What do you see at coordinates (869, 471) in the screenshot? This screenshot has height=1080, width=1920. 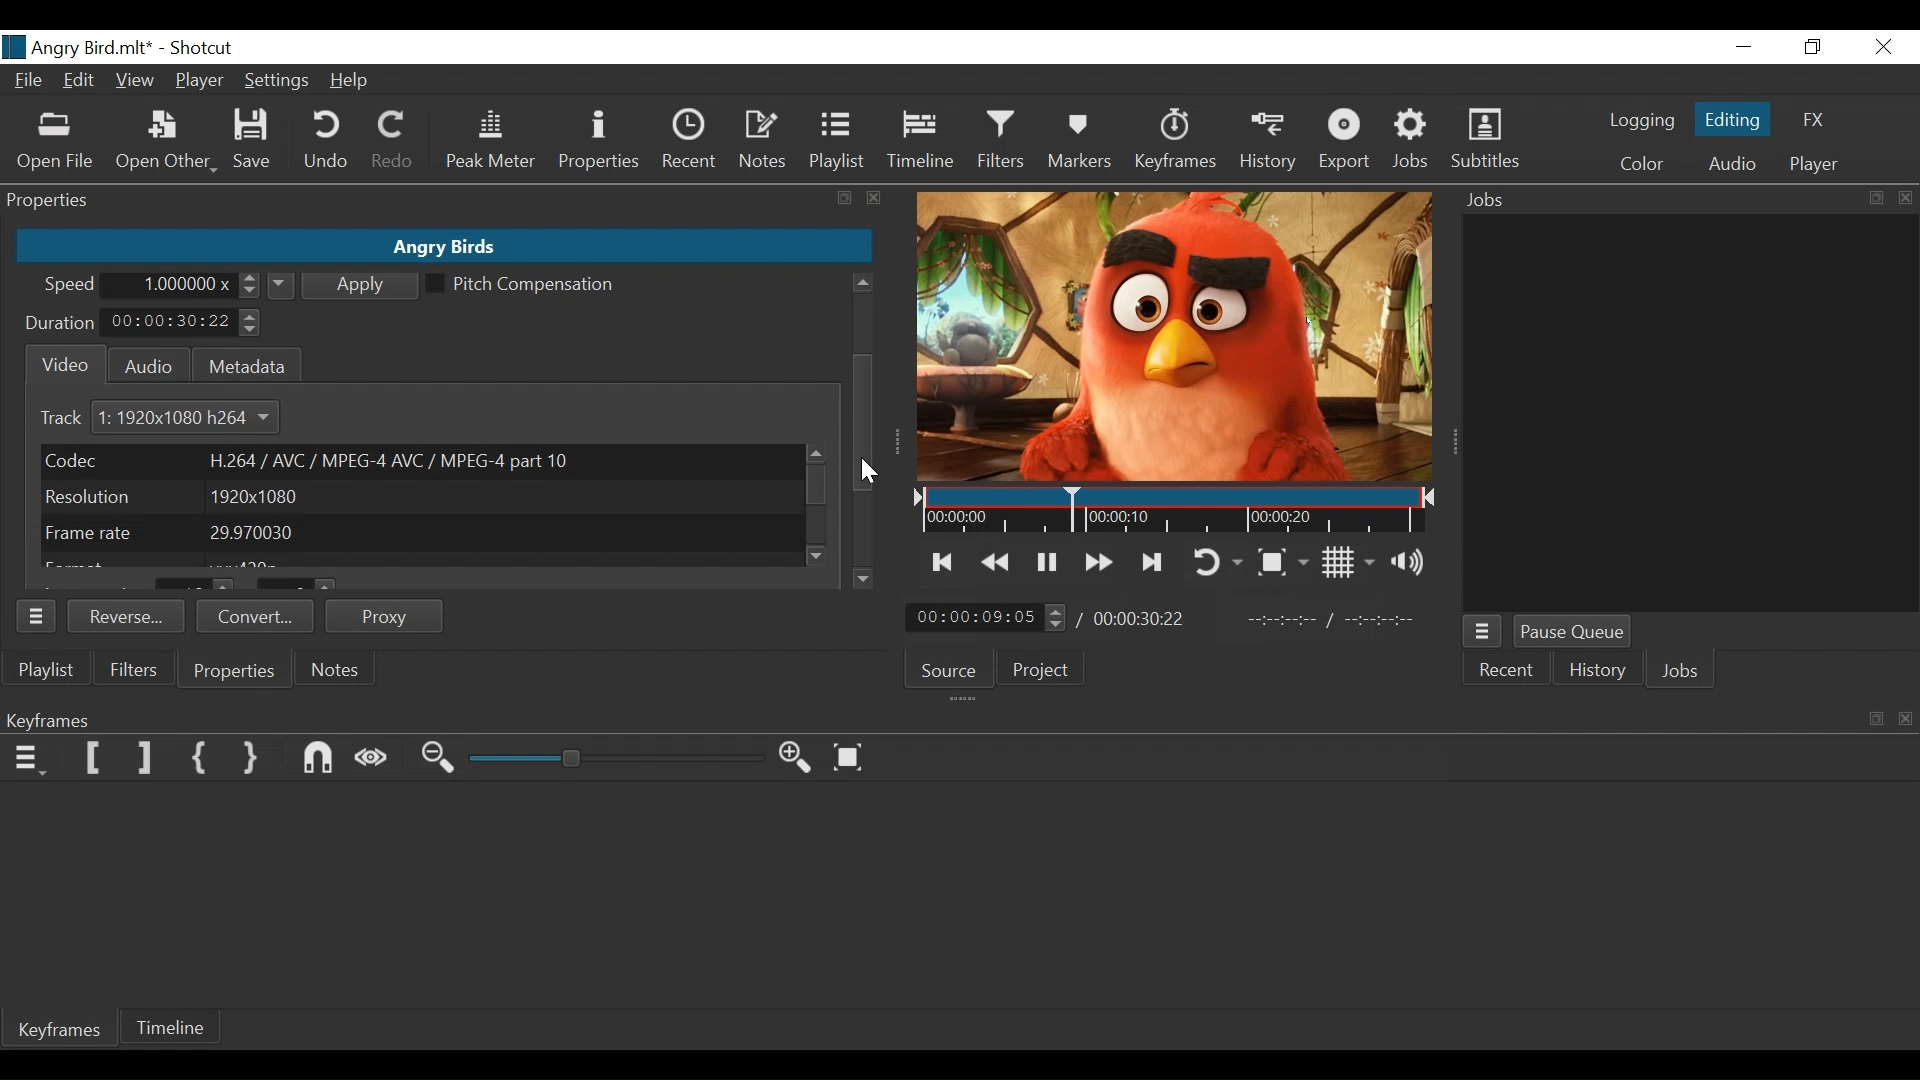 I see `Cursor` at bounding box center [869, 471].